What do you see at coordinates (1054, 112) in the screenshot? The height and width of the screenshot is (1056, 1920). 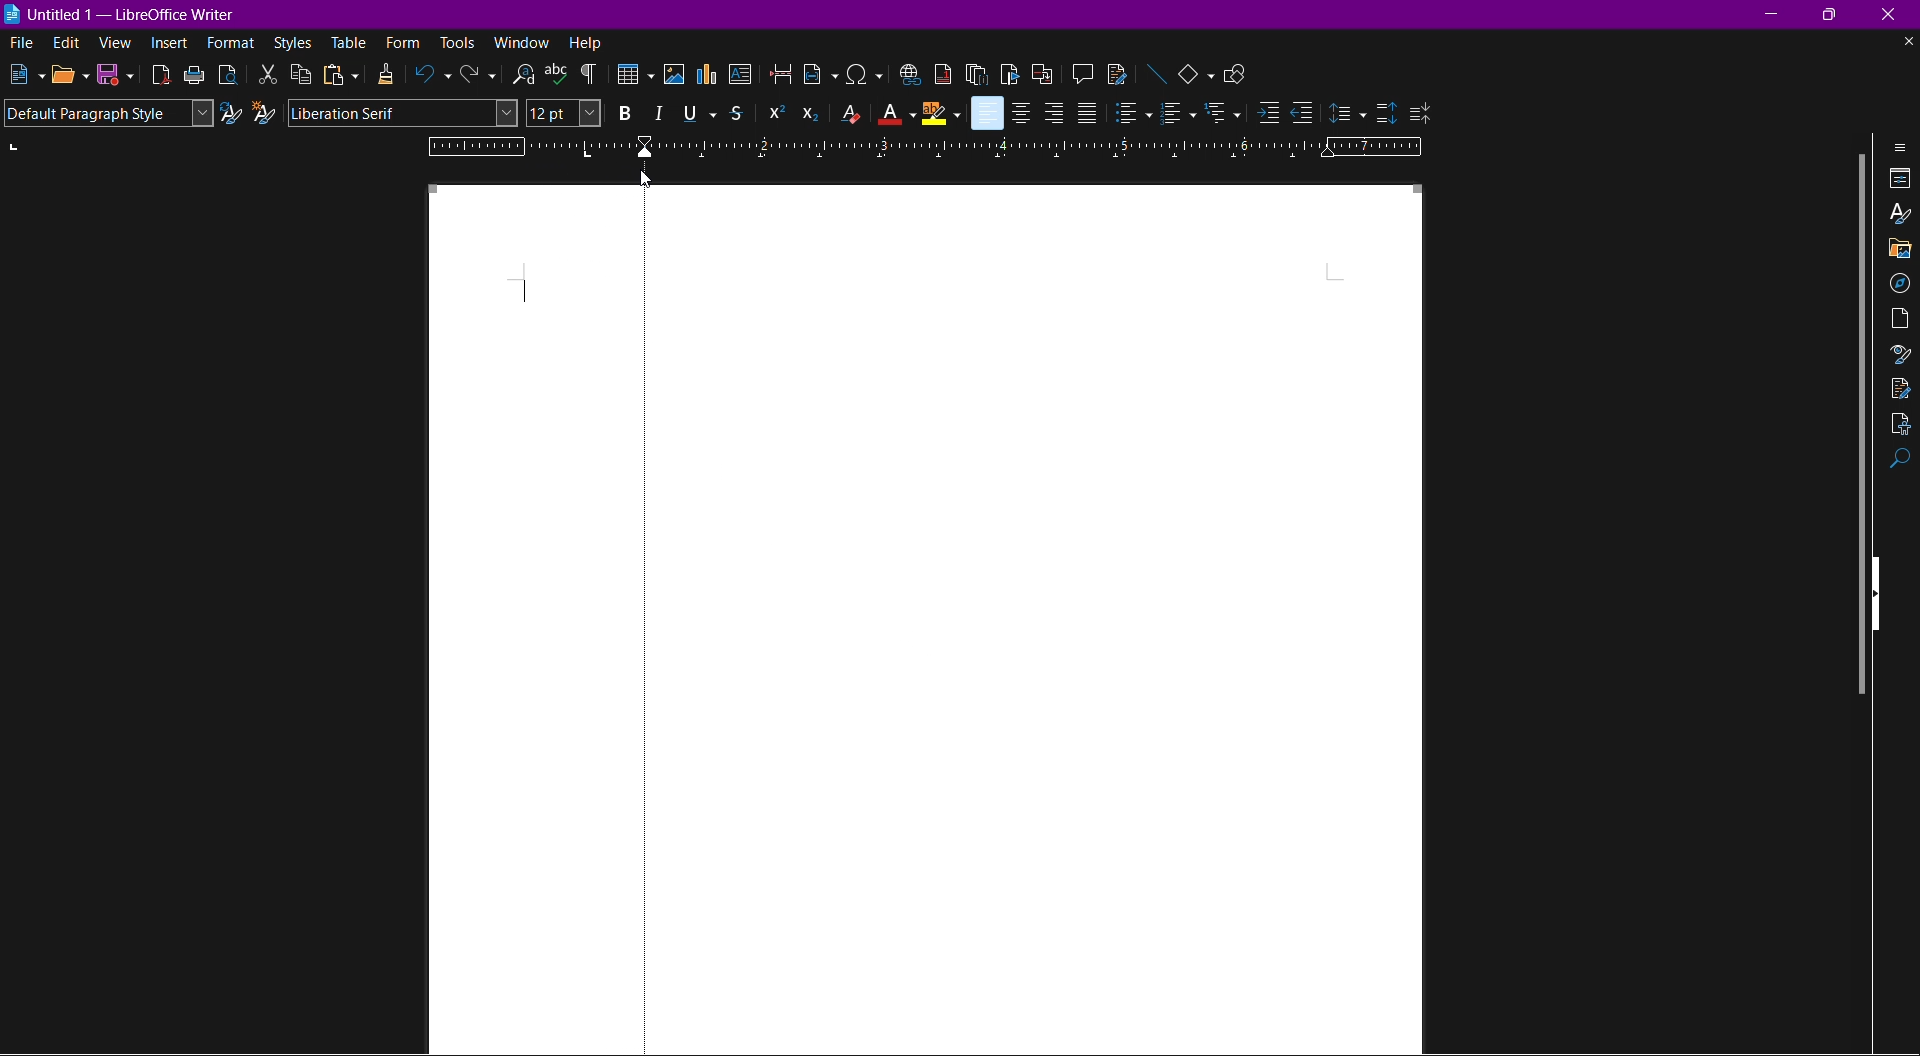 I see `Align Right` at bounding box center [1054, 112].